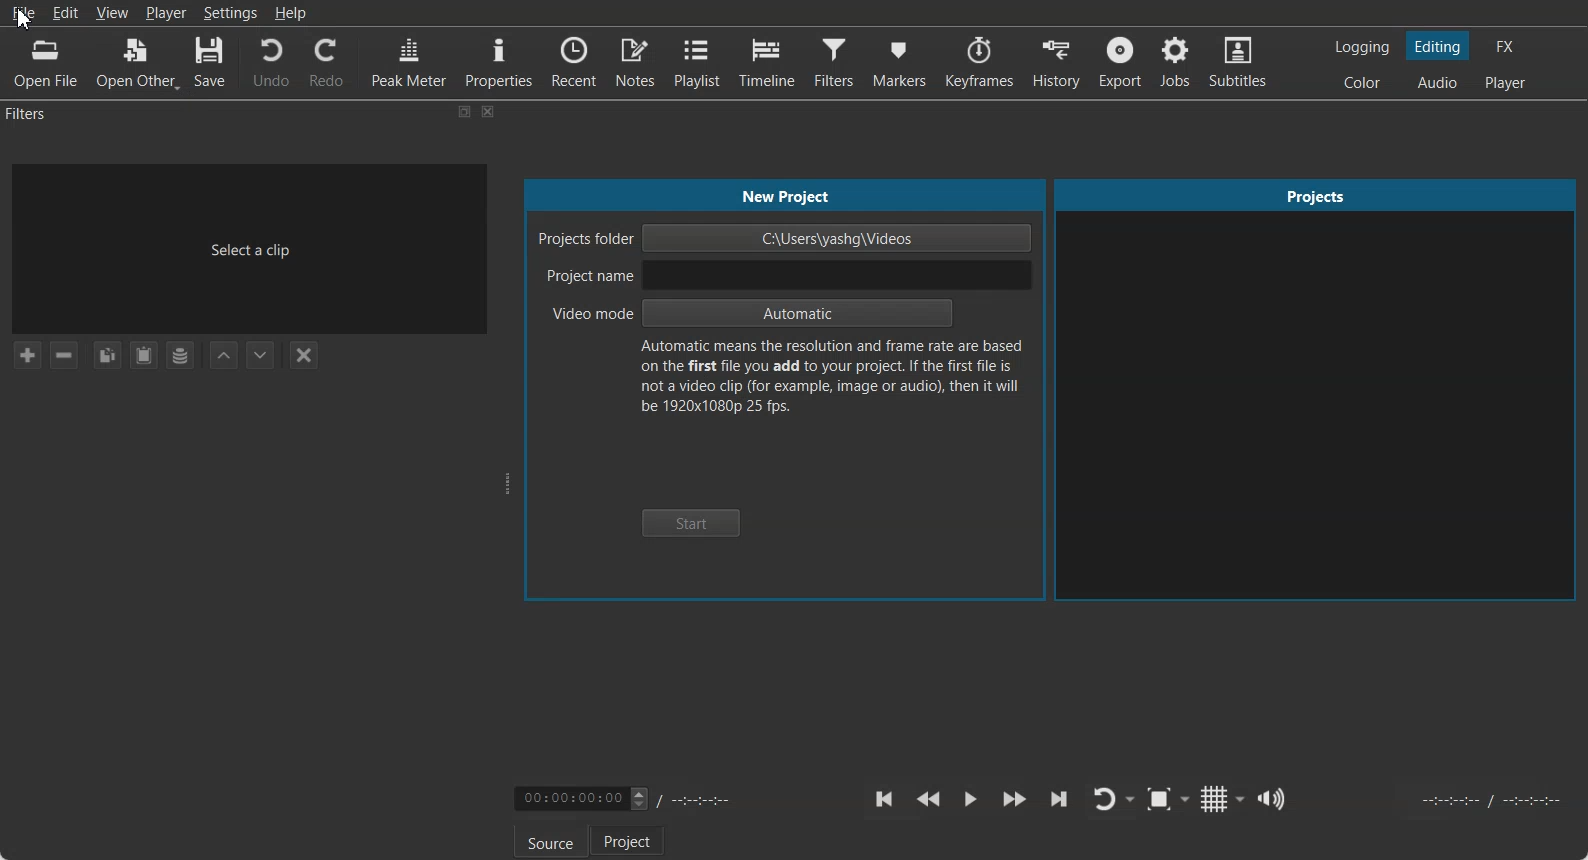 This screenshot has width=1588, height=860. I want to click on Switching to the Audio layout, so click(1439, 83).